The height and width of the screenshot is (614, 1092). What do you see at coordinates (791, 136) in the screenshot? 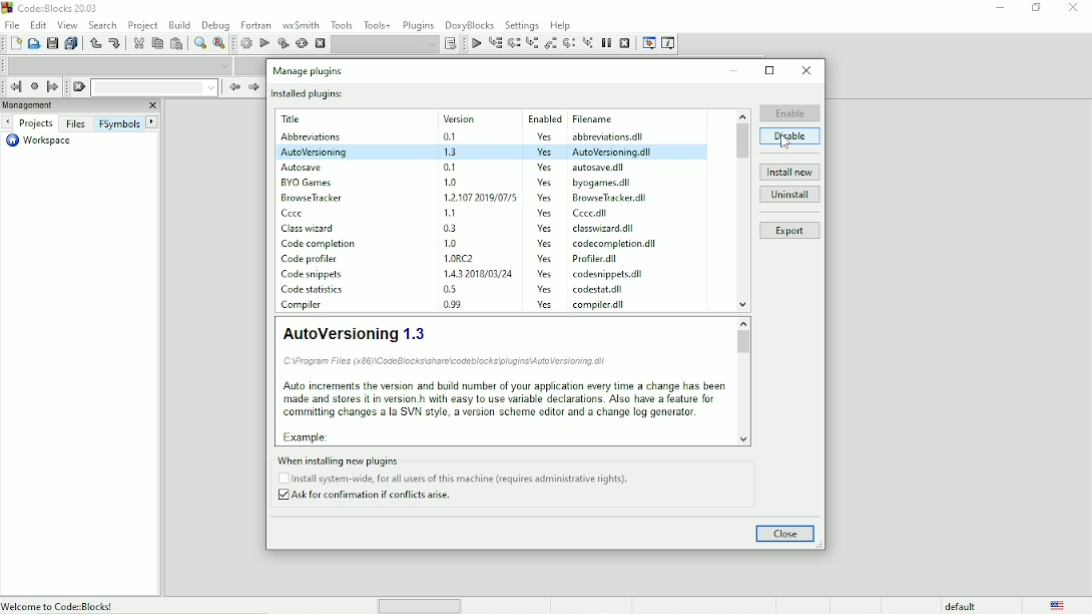
I see `Disable` at bounding box center [791, 136].